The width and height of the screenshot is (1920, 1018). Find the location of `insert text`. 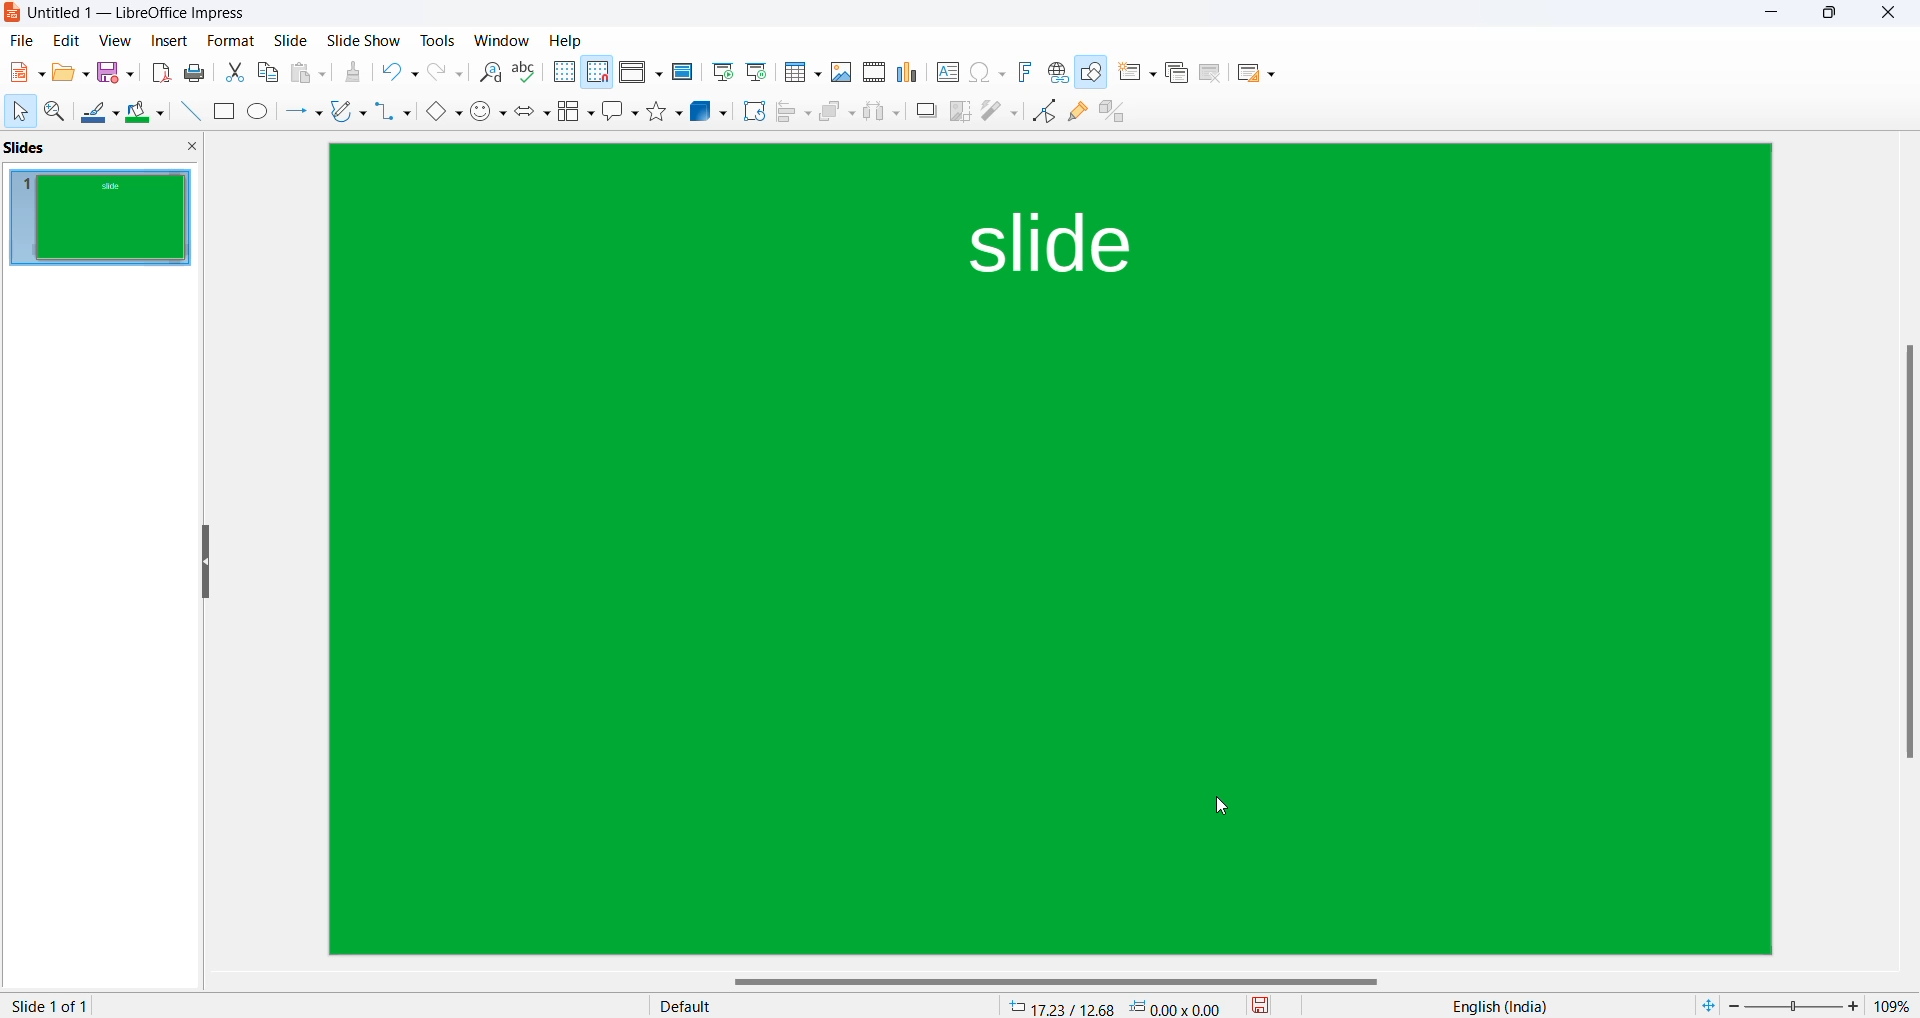

insert text is located at coordinates (946, 71).